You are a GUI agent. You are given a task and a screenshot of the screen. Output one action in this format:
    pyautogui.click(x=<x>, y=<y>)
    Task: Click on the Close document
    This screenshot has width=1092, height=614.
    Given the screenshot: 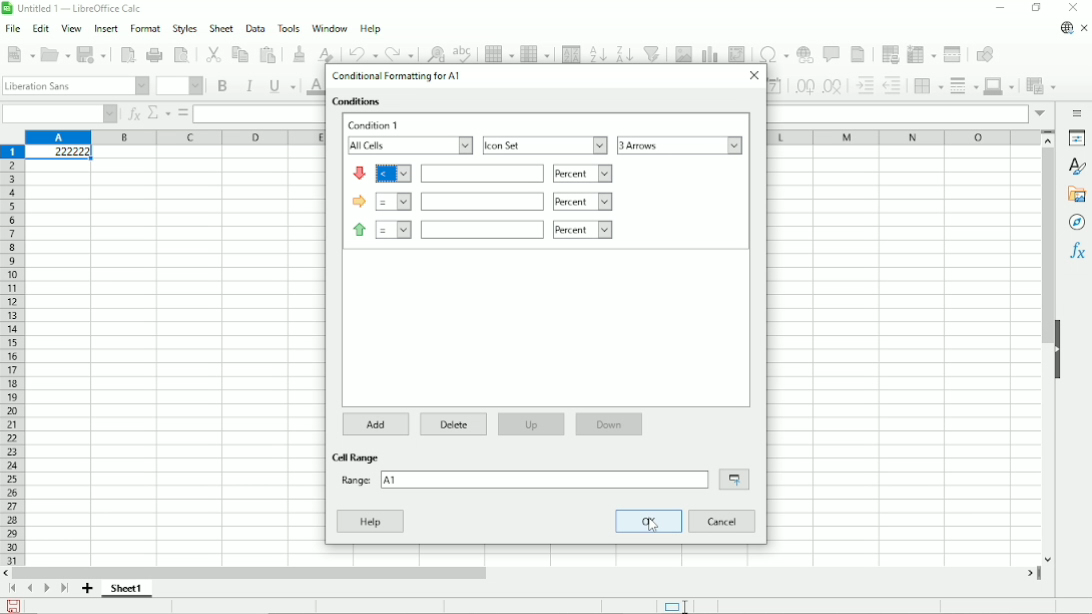 What is the action you would take?
    pyautogui.click(x=1085, y=29)
    